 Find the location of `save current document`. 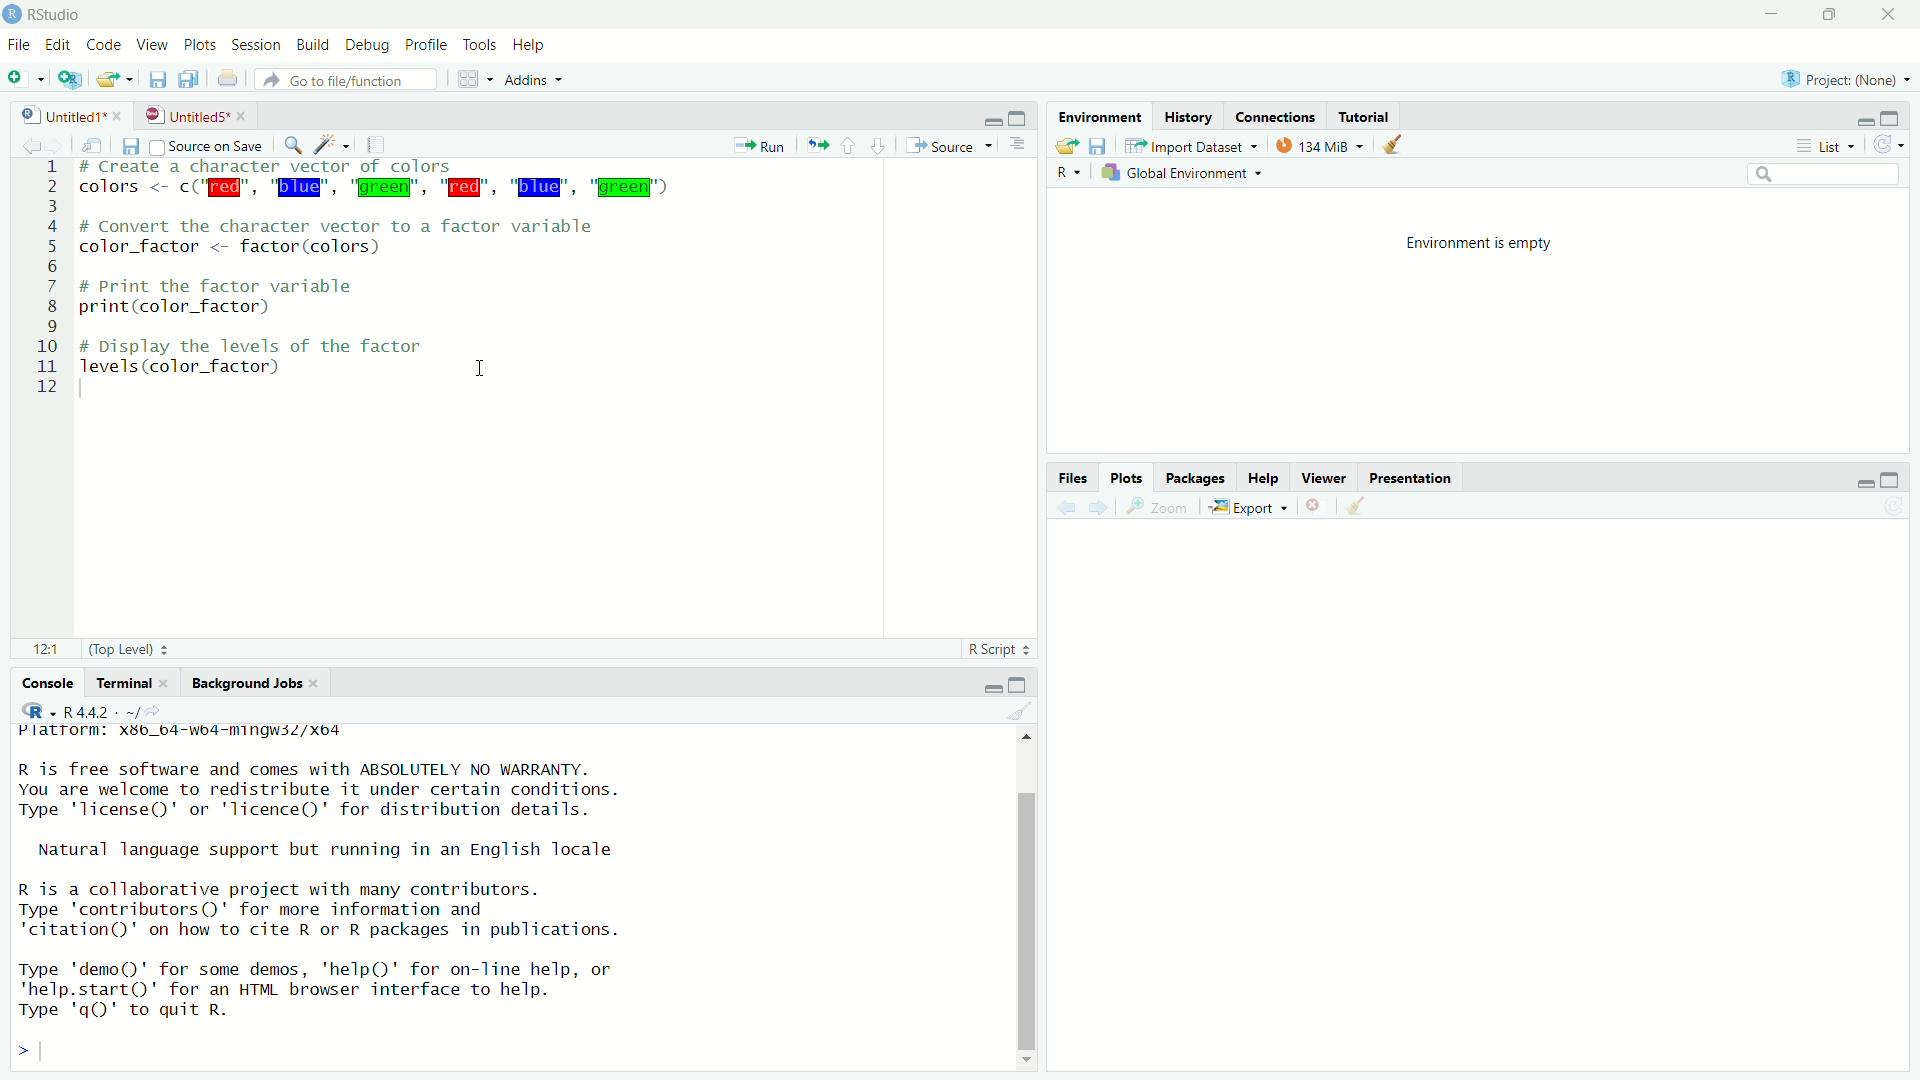

save current document is located at coordinates (130, 146).